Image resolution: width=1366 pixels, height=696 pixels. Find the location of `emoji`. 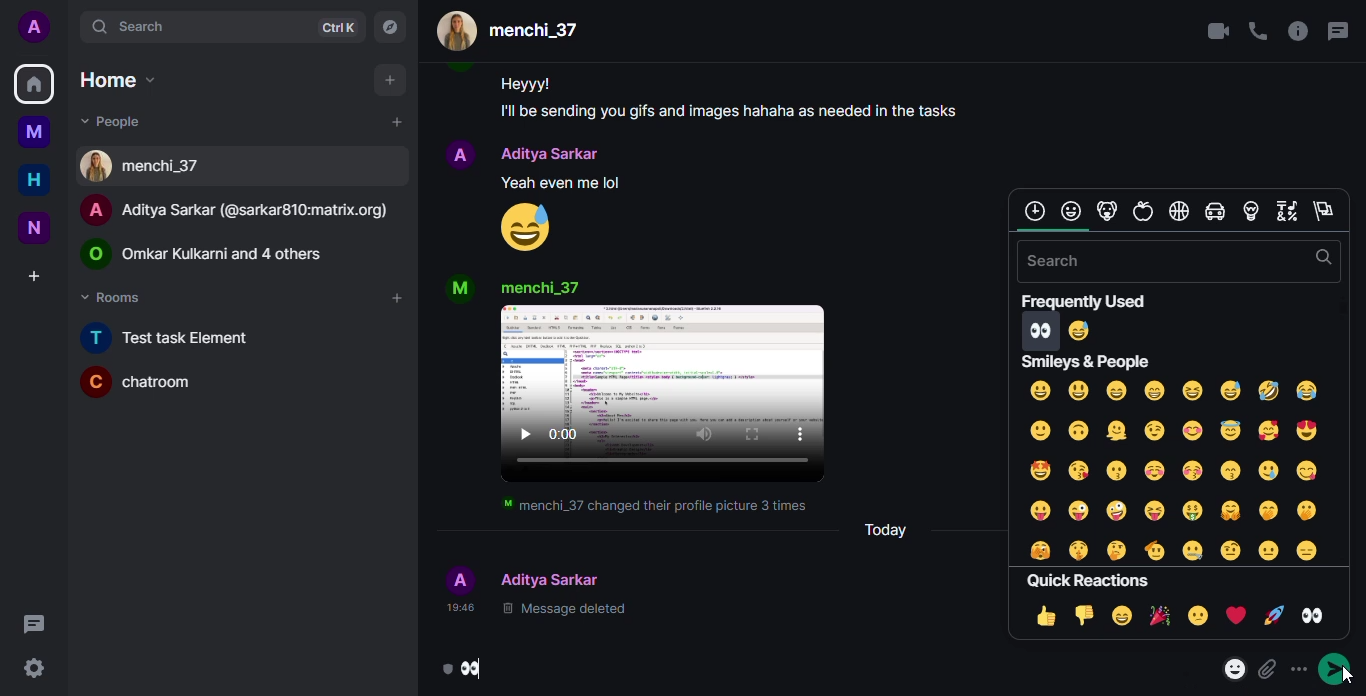

emoji is located at coordinates (1233, 669).